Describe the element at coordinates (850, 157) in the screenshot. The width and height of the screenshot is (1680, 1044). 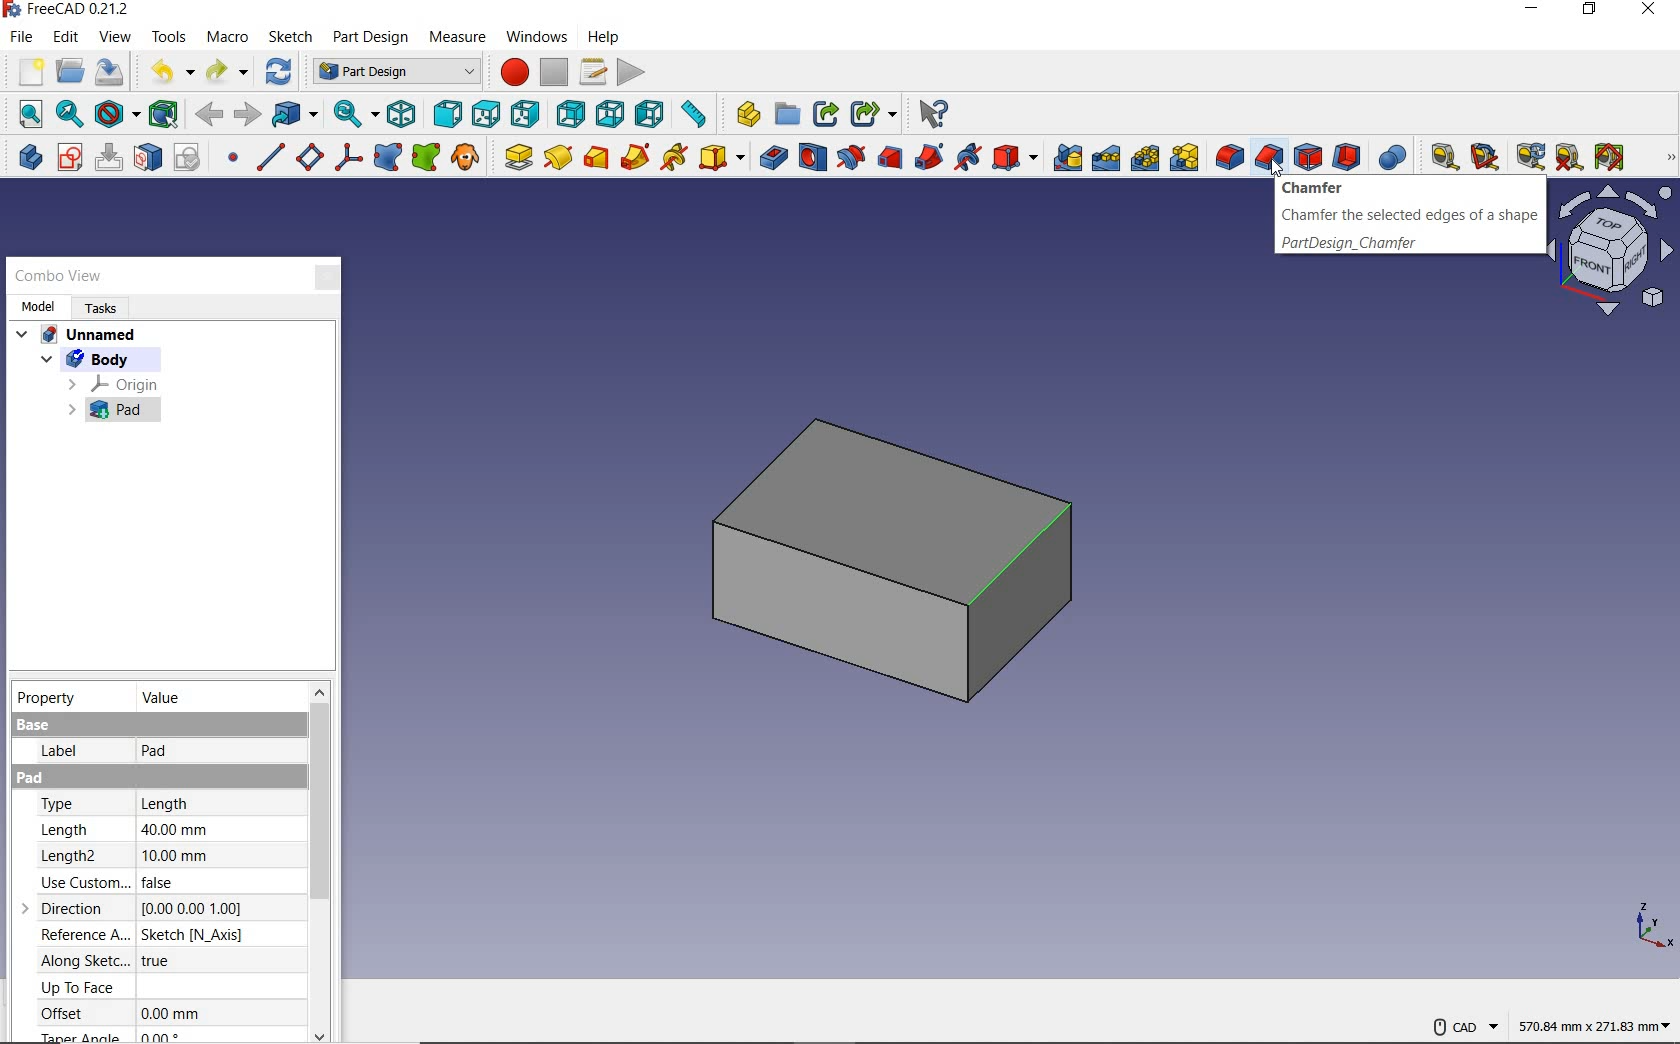
I see `groove` at that location.